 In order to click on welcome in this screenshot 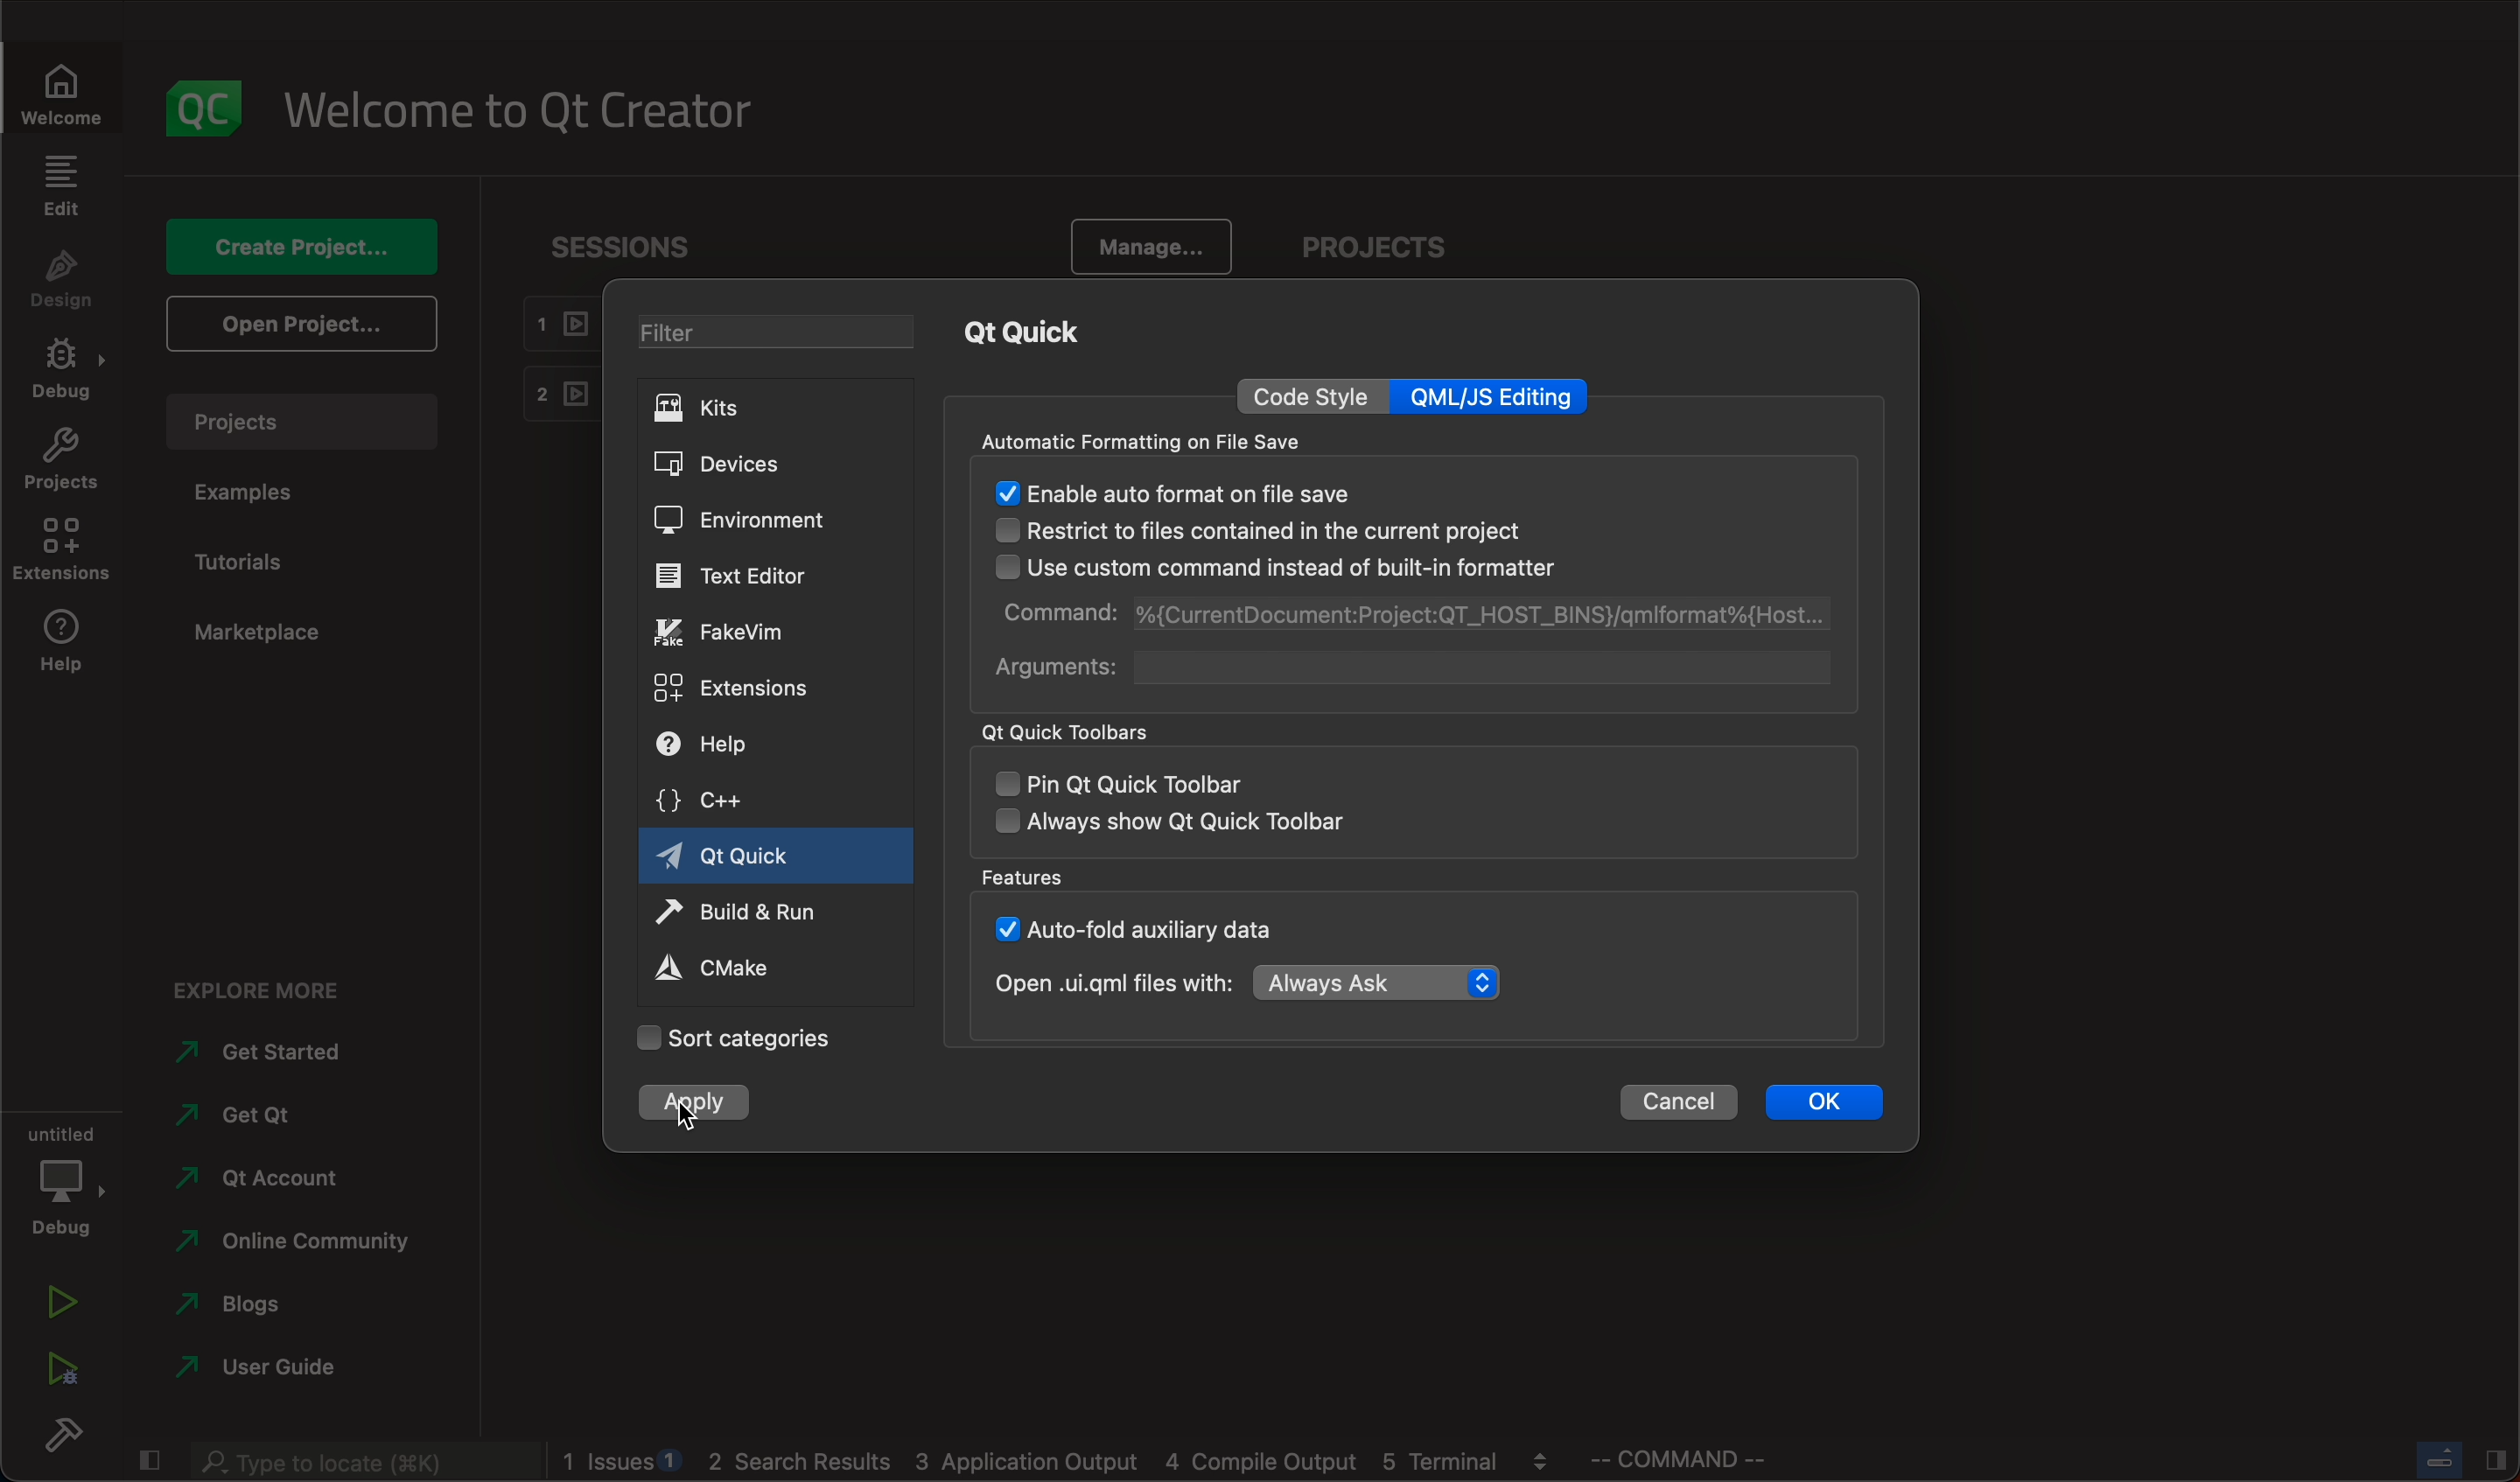, I will do `click(524, 111)`.